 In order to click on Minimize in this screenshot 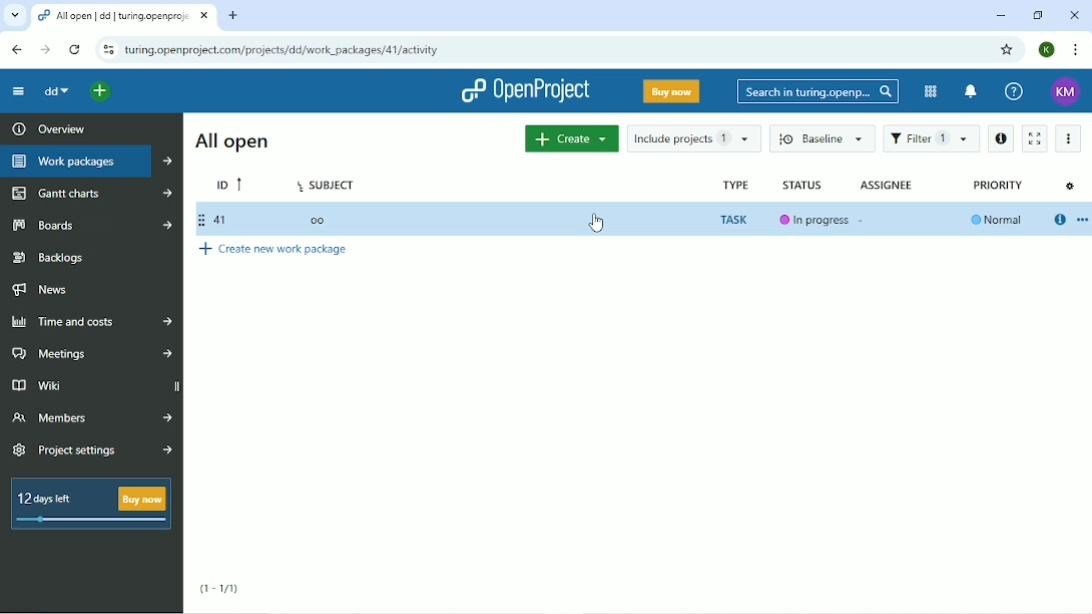, I will do `click(999, 16)`.